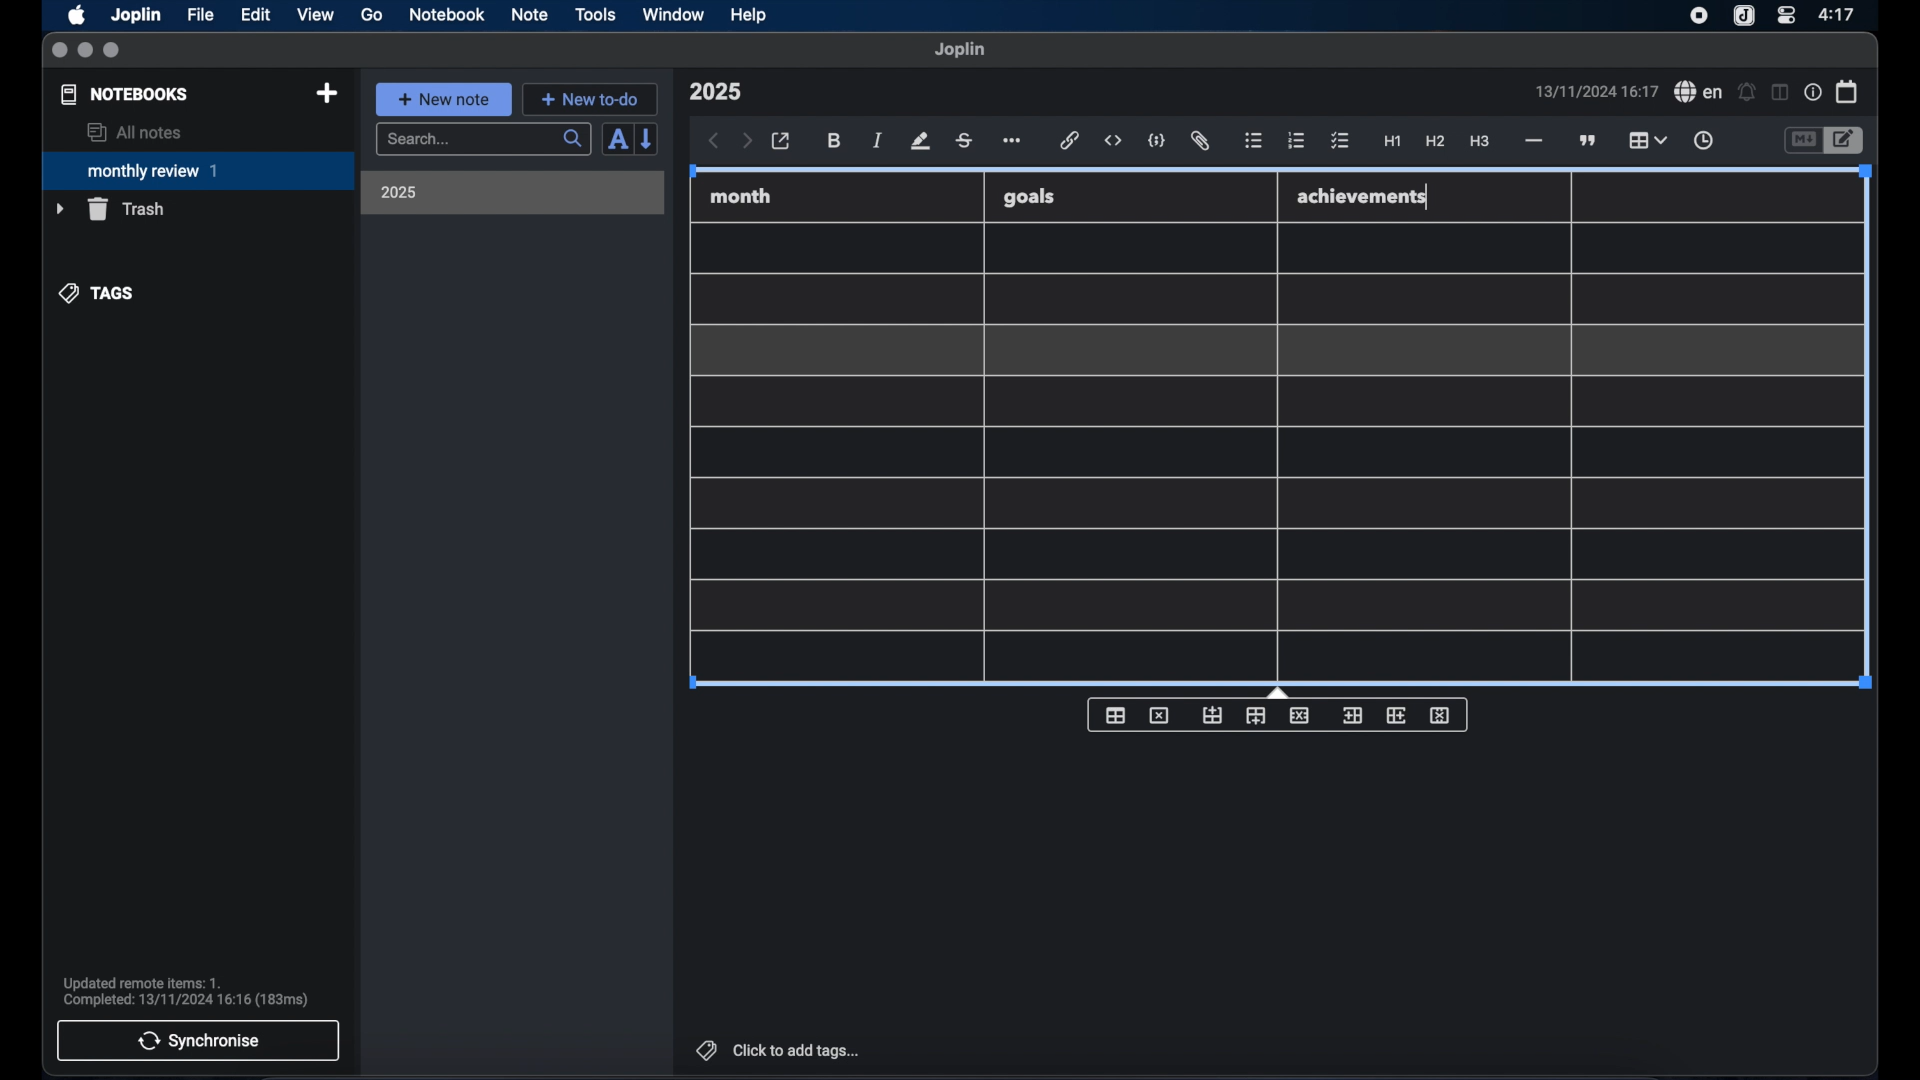 The width and height of the screenshot is (1920, 1080). What do you see at coordinates (1363, 197) in the screenshot?
I see `achievements` at bounding box center [1363, 197].